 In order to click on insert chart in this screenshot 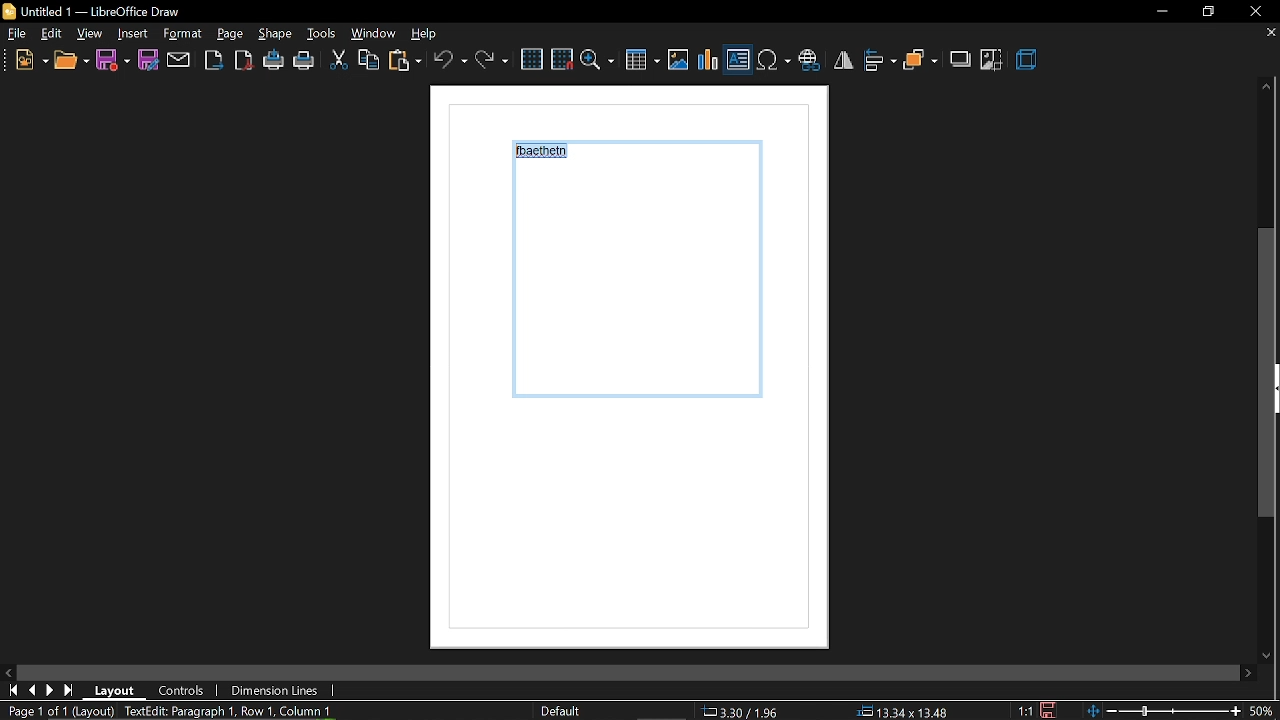, I will do `click(709, 61)`.